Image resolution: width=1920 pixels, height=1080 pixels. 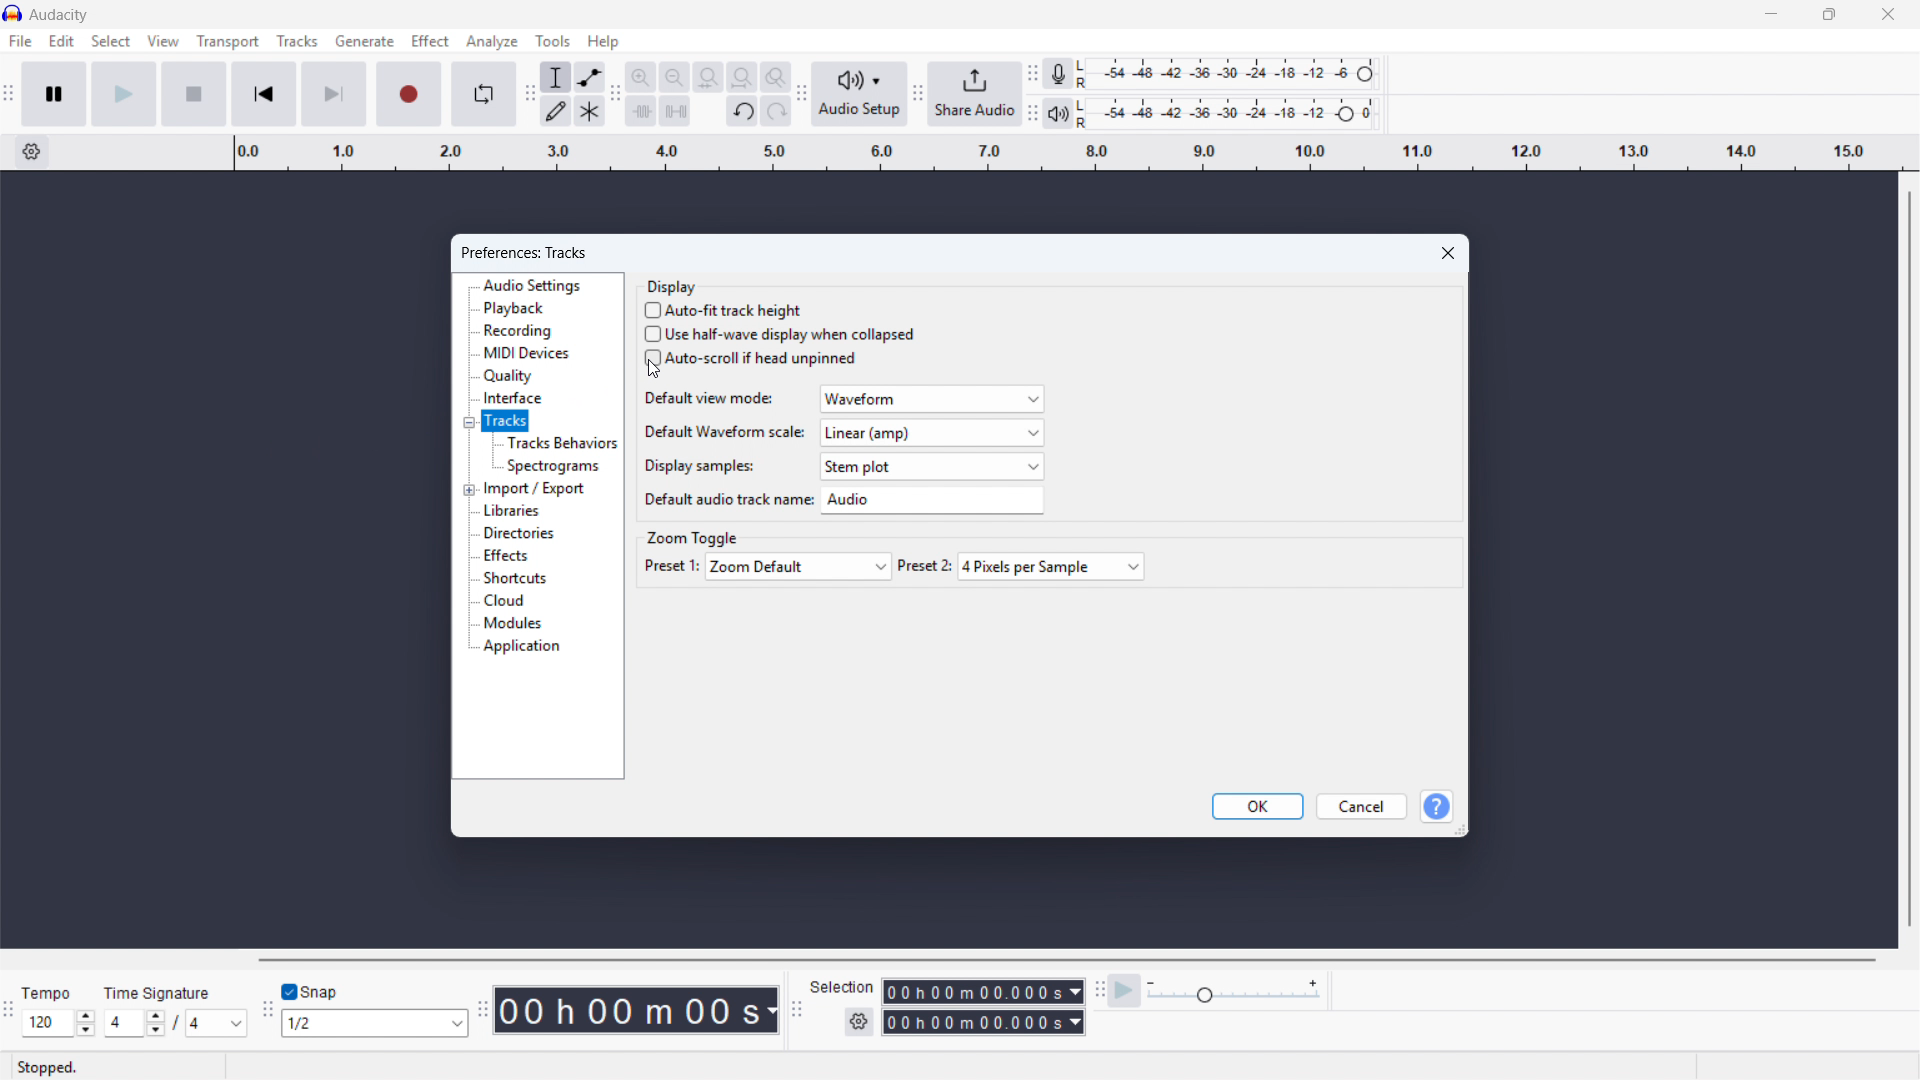 I want to click on set preset 2, so click(x=1022, y=567).